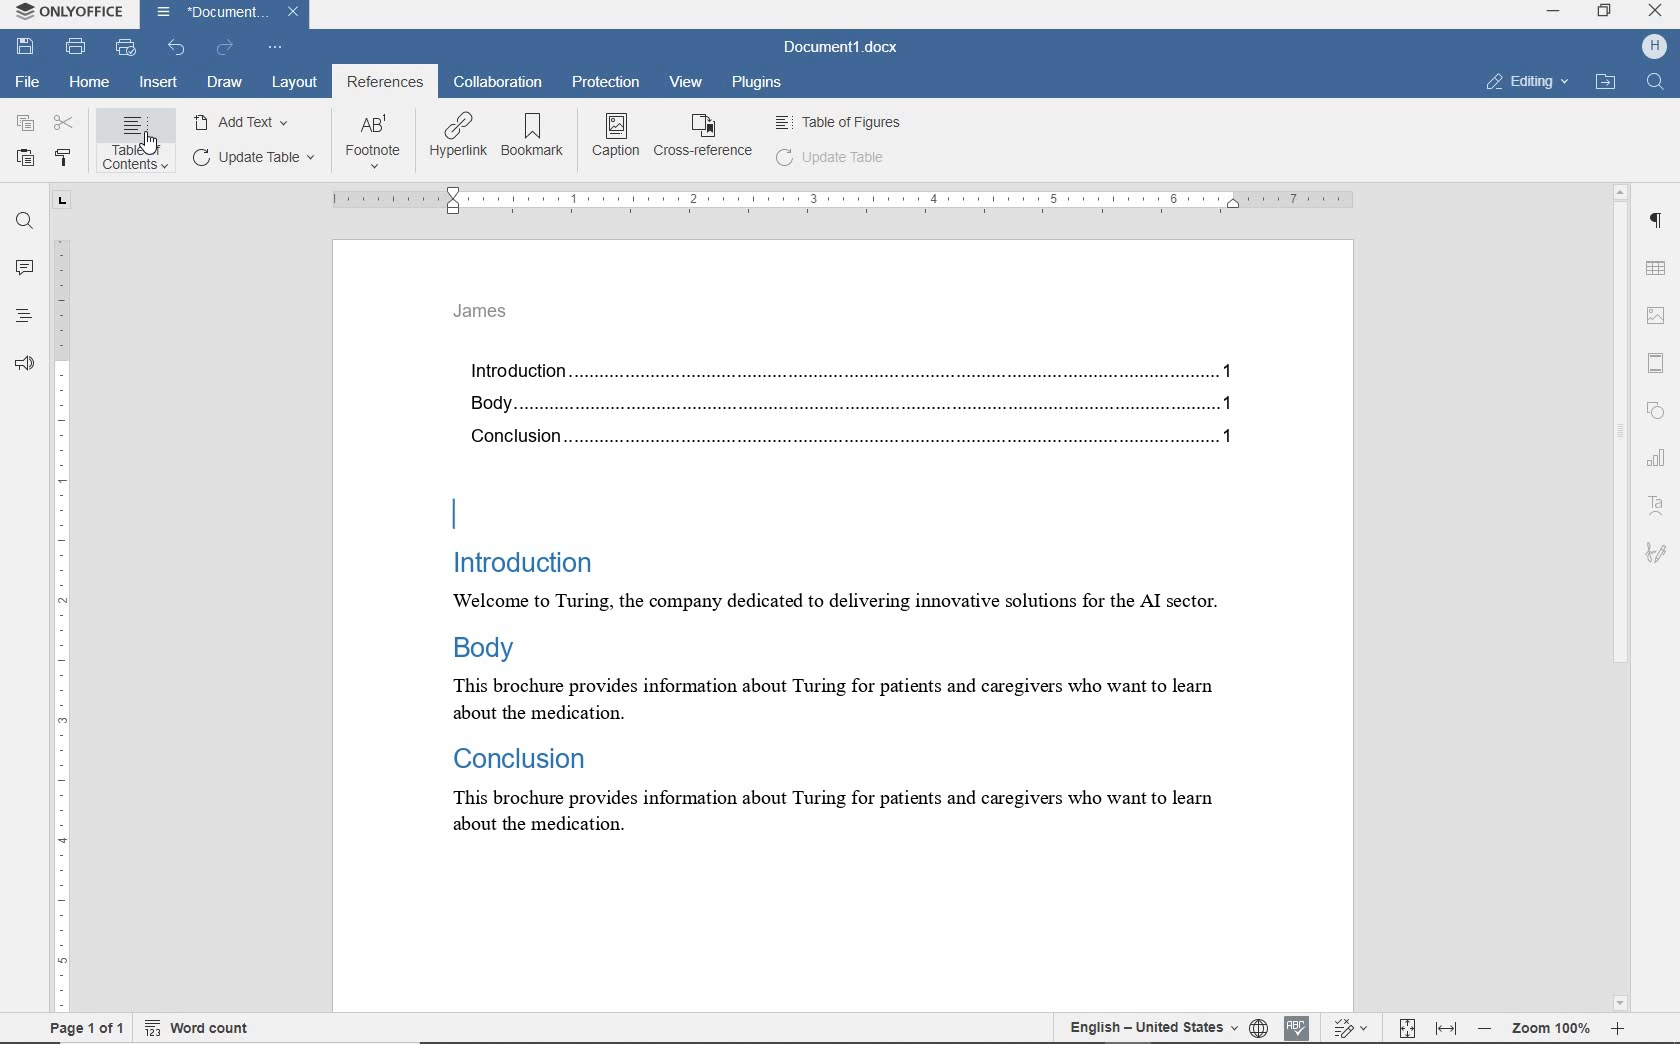 The height and width of the screenshot is (1044, 1680). What do you see at coordinates (227, 48) in the screenshot?
I see `redo` at bounding box center [227, 48].